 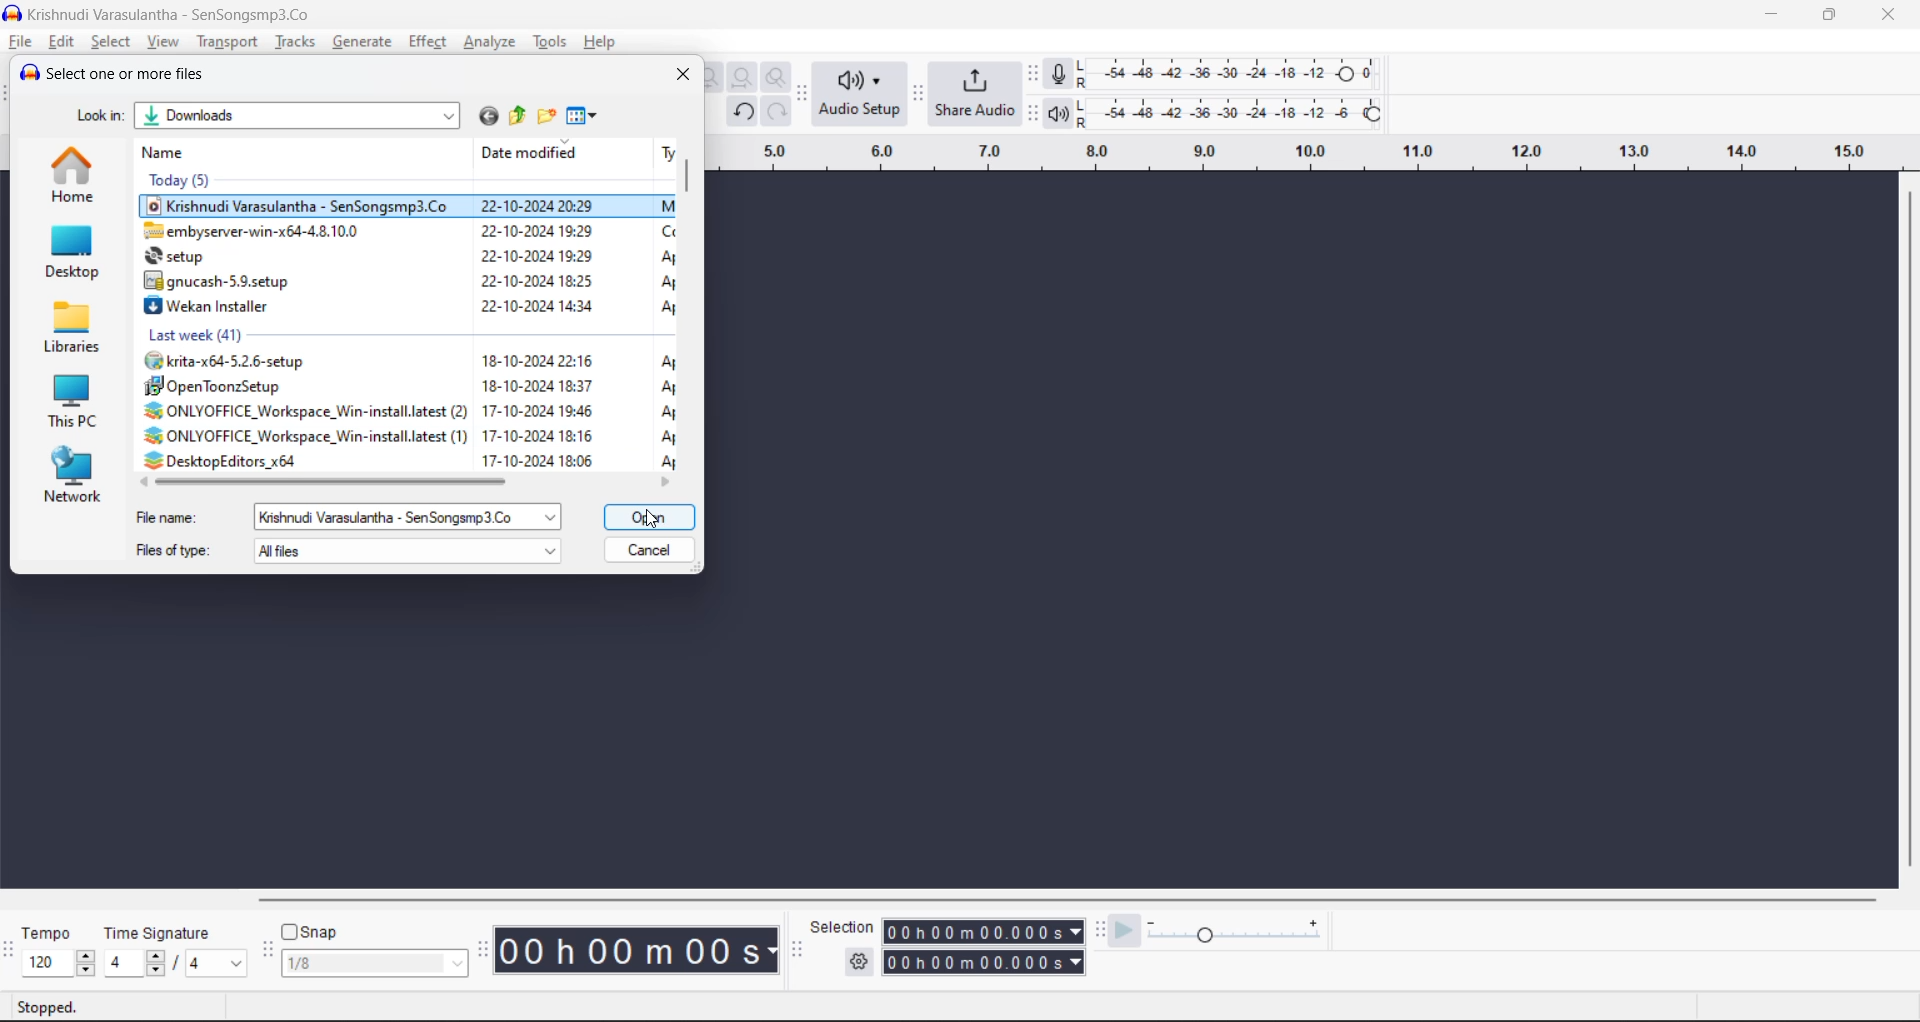 I want to click on playback level, so click(x=1244, y=111).